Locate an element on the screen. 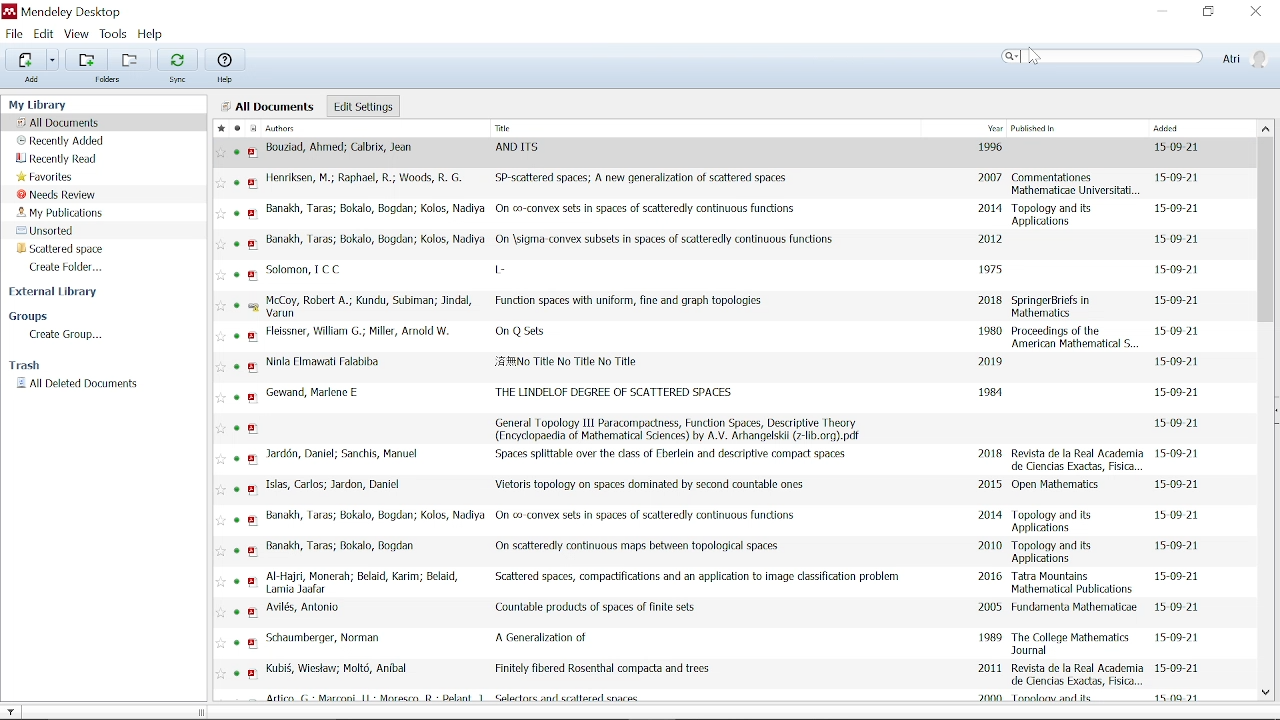  Add to favorite is located at coordinates (220, 551).